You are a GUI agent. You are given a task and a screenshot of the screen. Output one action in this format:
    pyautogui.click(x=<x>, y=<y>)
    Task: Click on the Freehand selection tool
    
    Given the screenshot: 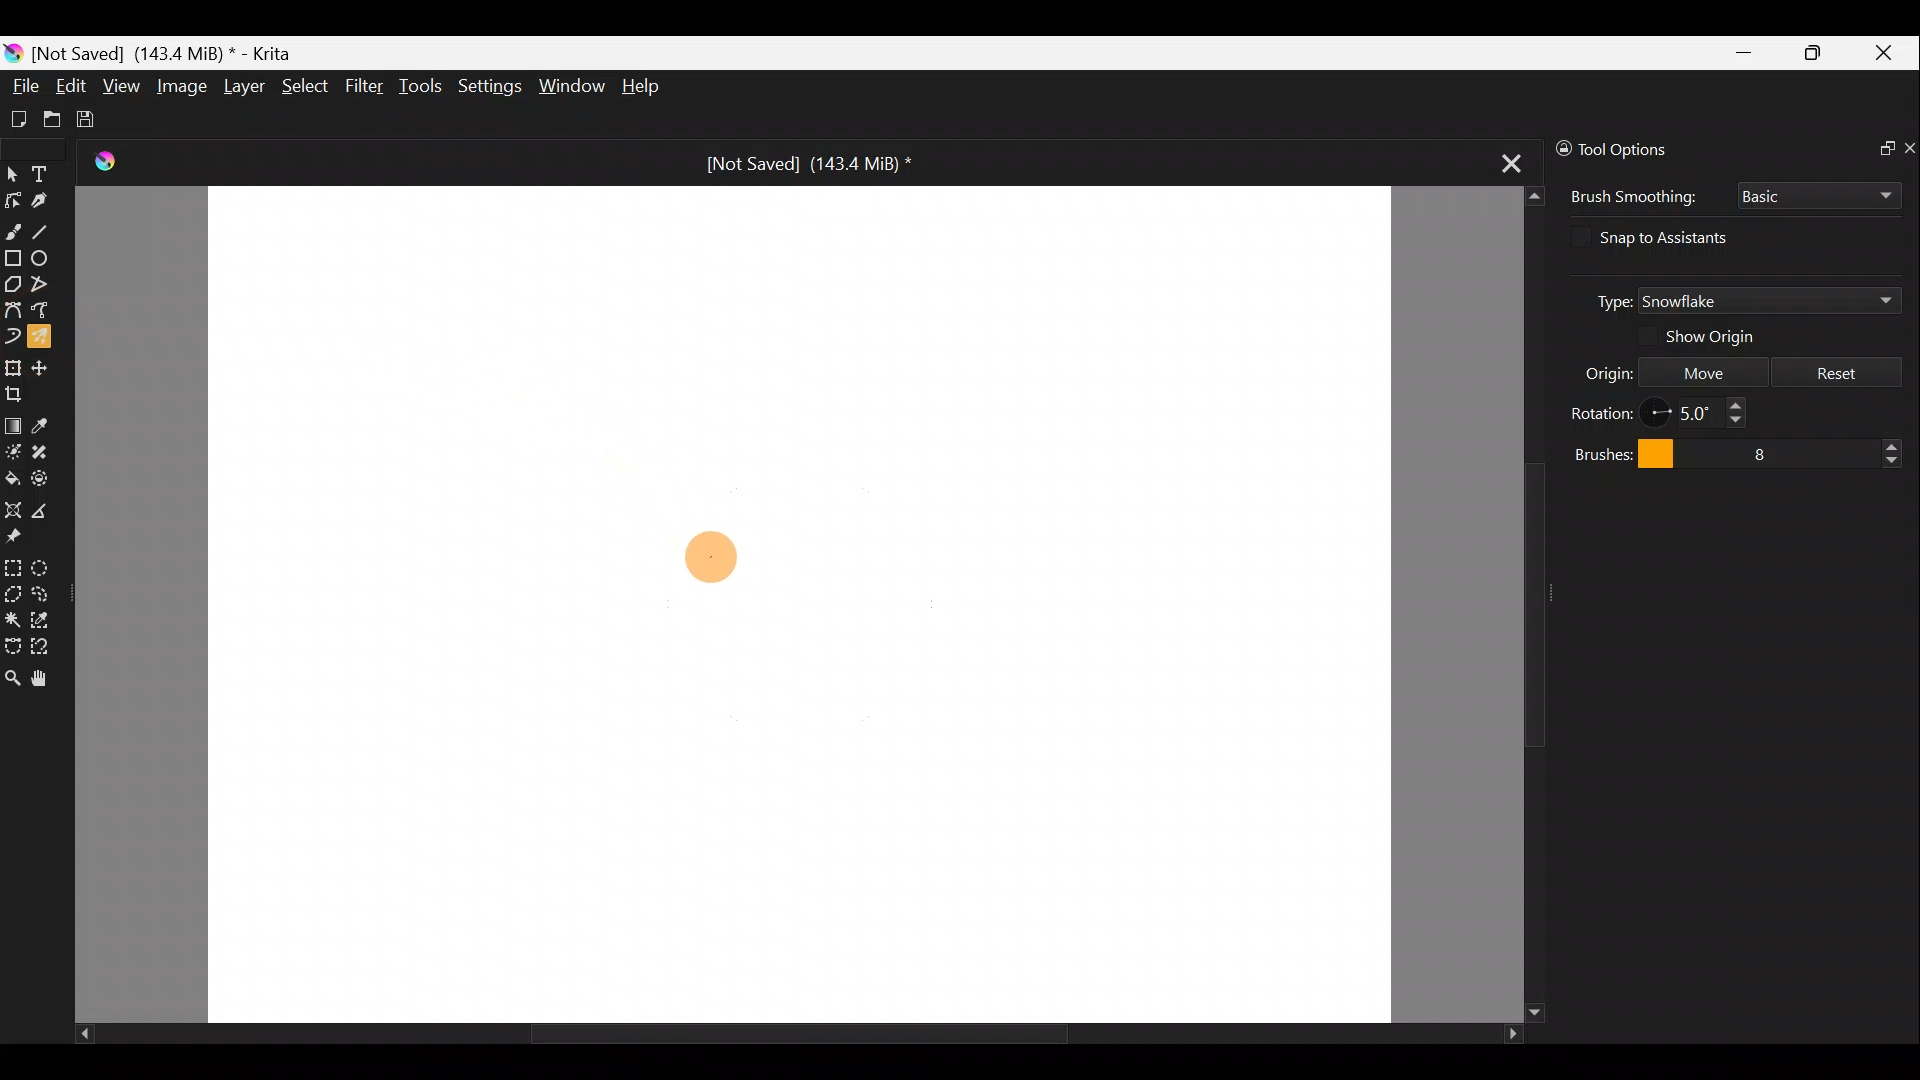 What is the action you would take?
    pyautogui.click(x=43, y=594)
    